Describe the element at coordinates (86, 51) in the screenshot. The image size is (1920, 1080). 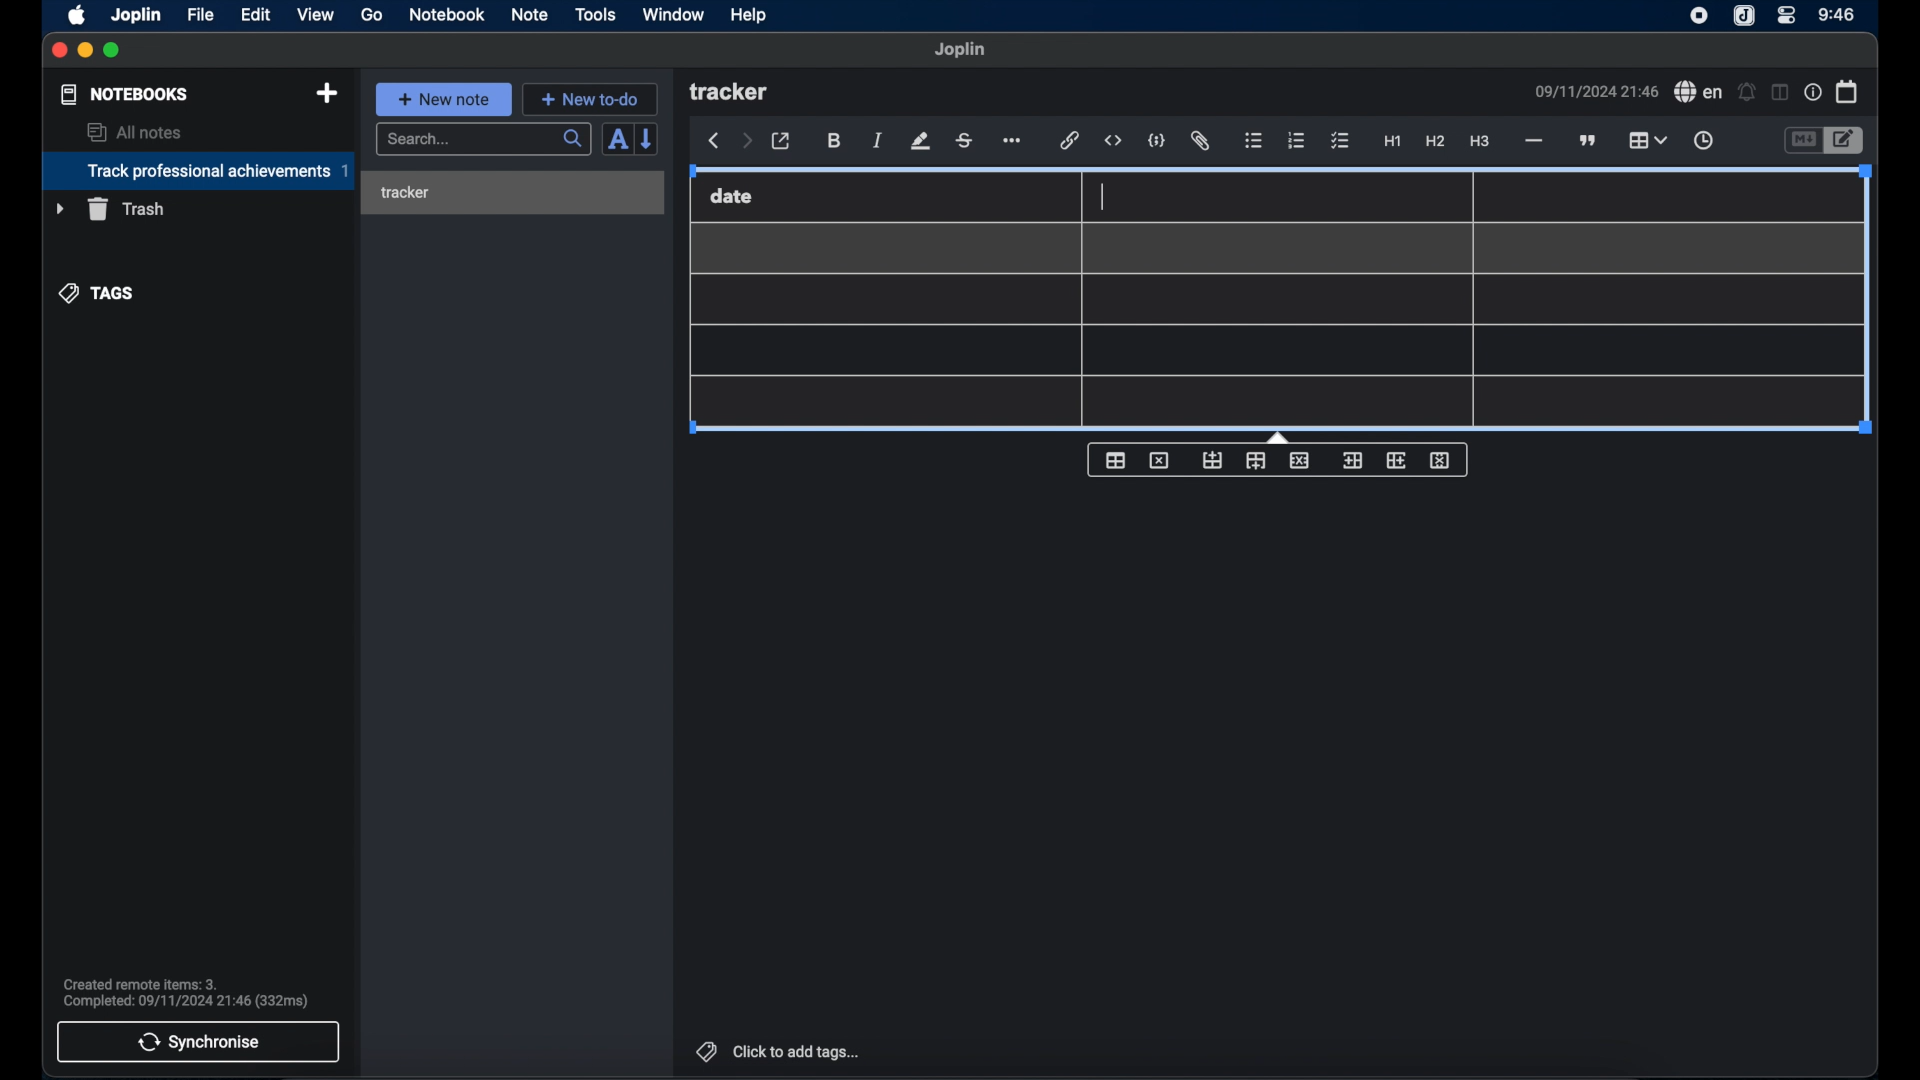
I see `minimize` at that location.